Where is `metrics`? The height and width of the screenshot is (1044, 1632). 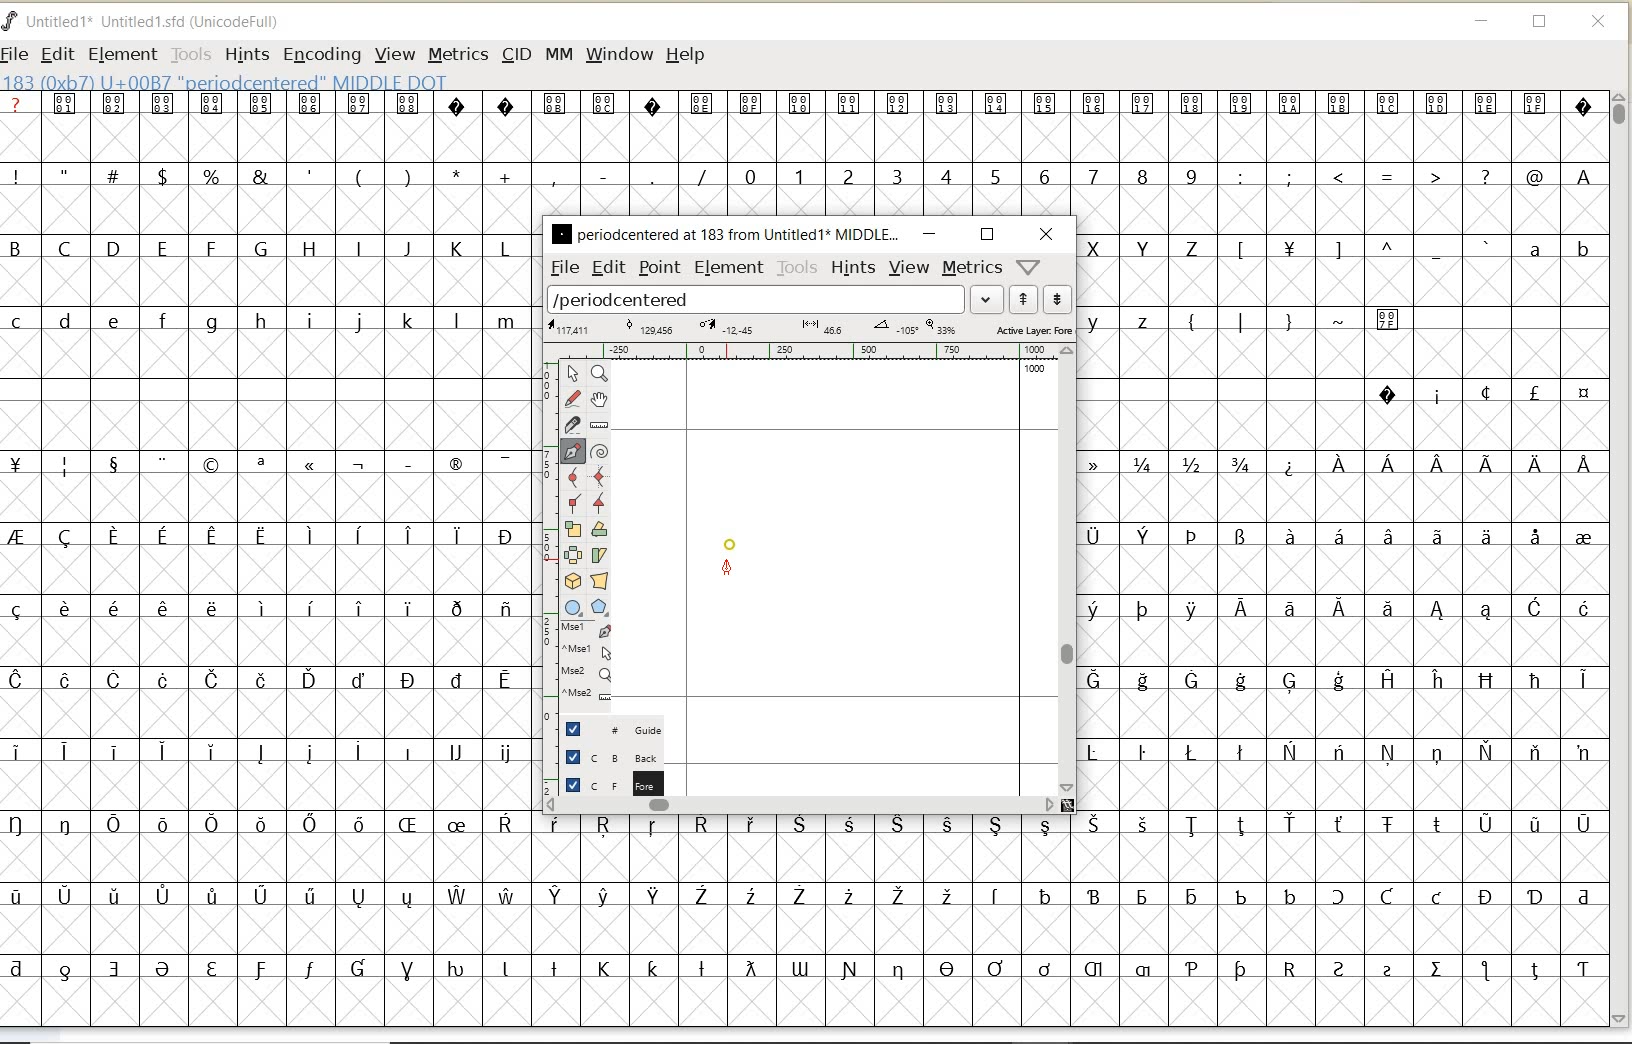 metrics is located at coordinates (973, 268).